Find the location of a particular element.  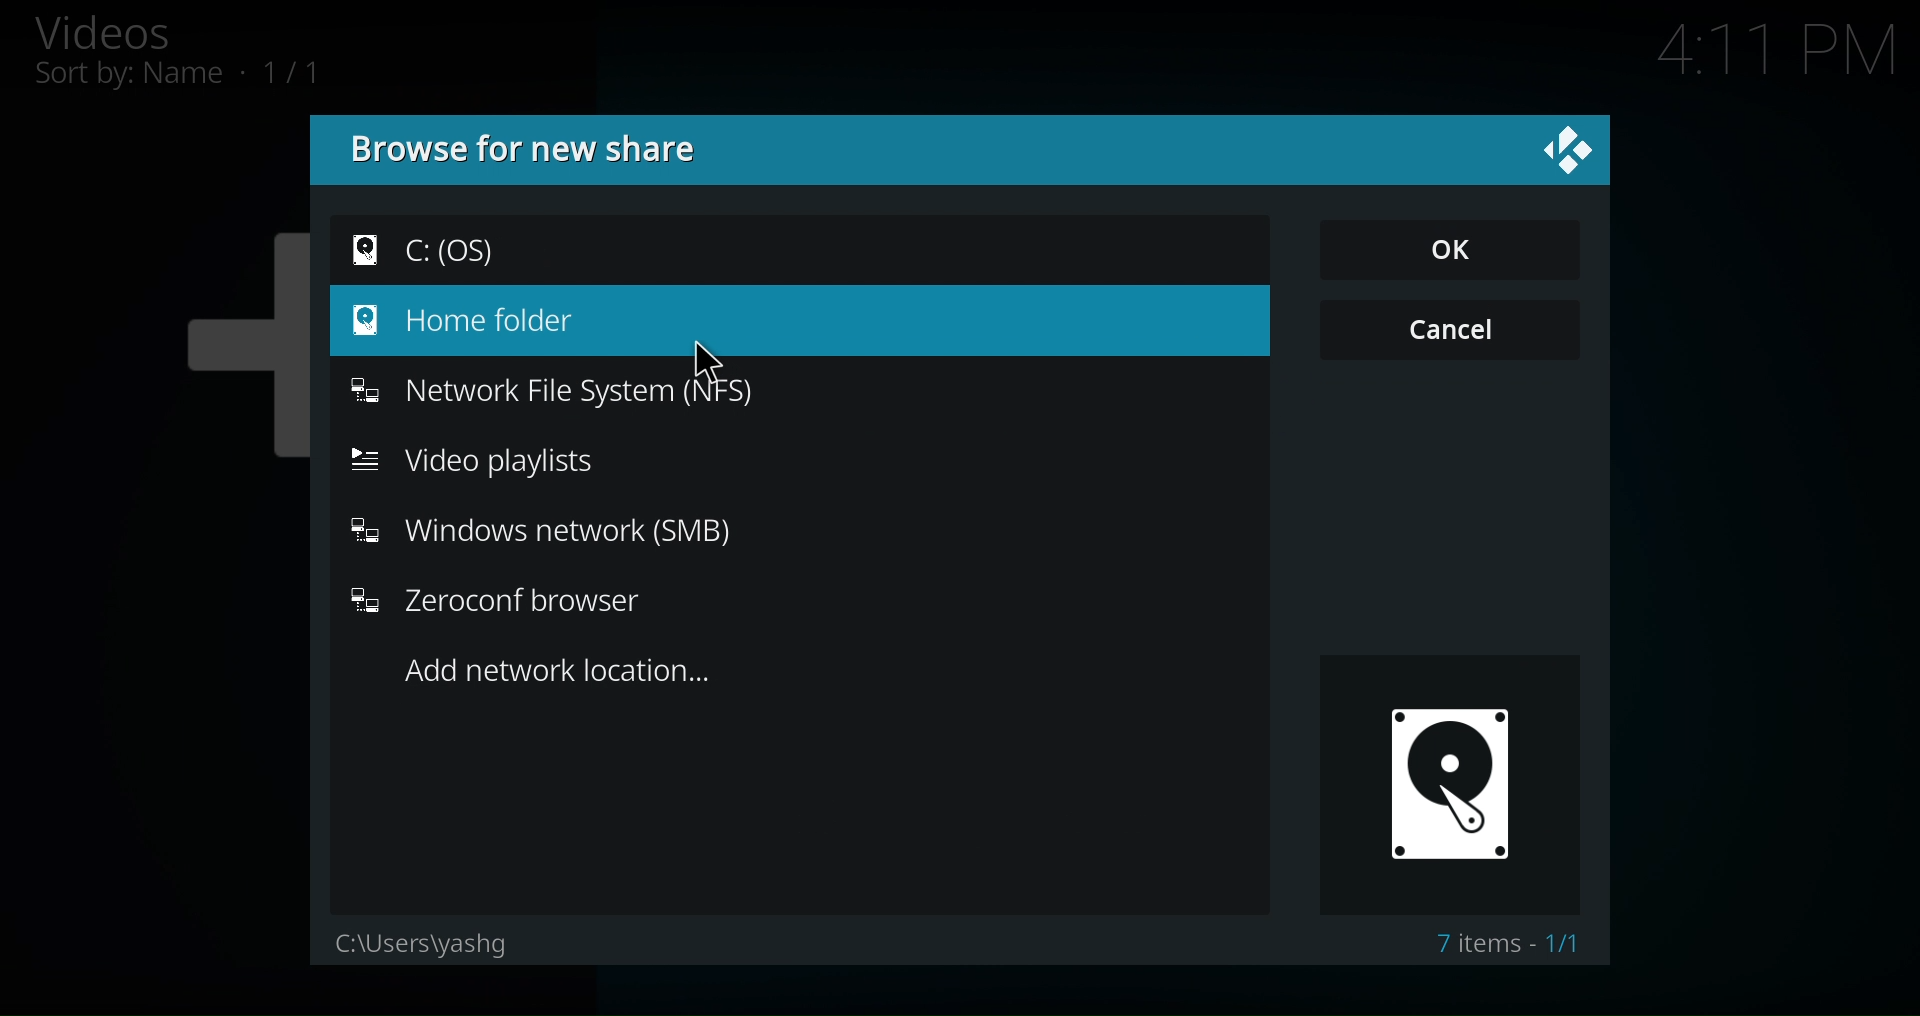

Network file system  is located at coordinates (559, 387).